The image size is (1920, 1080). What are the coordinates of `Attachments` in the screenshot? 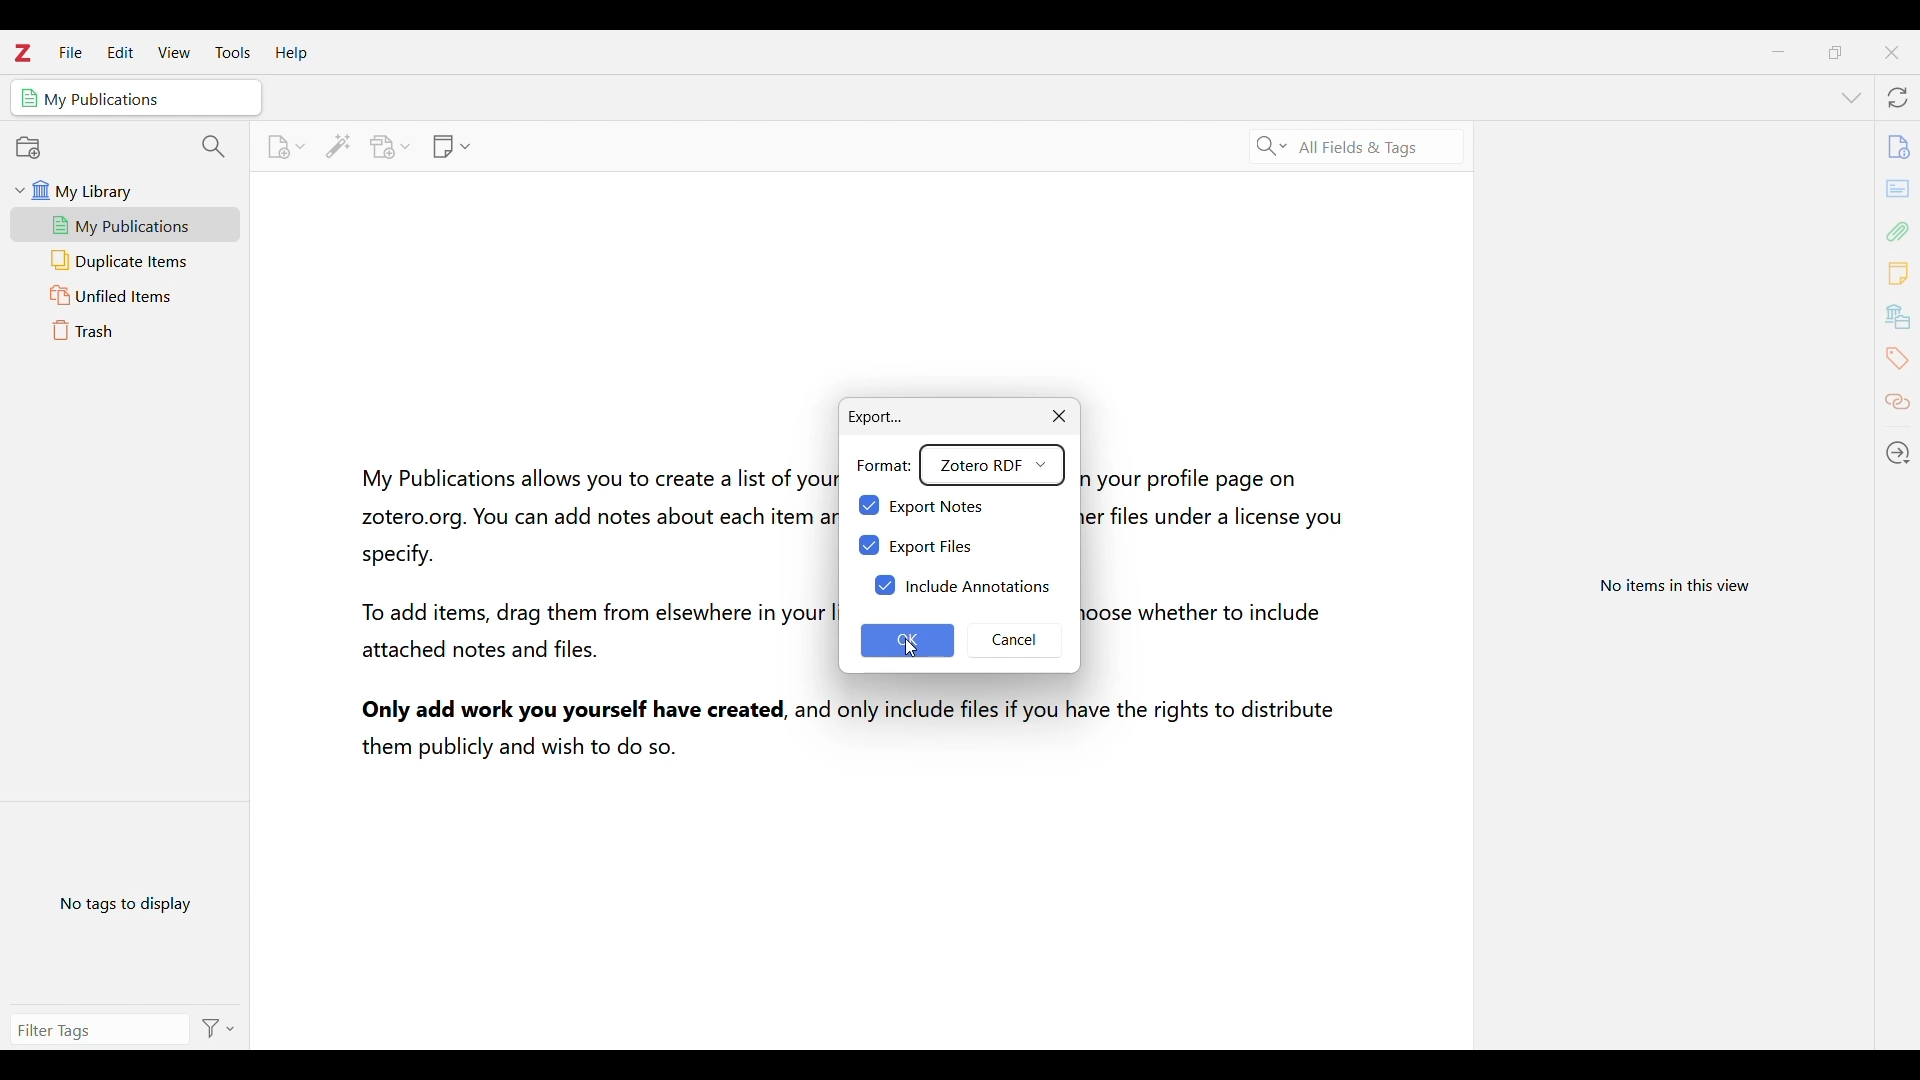 It's located at (1897, 231).